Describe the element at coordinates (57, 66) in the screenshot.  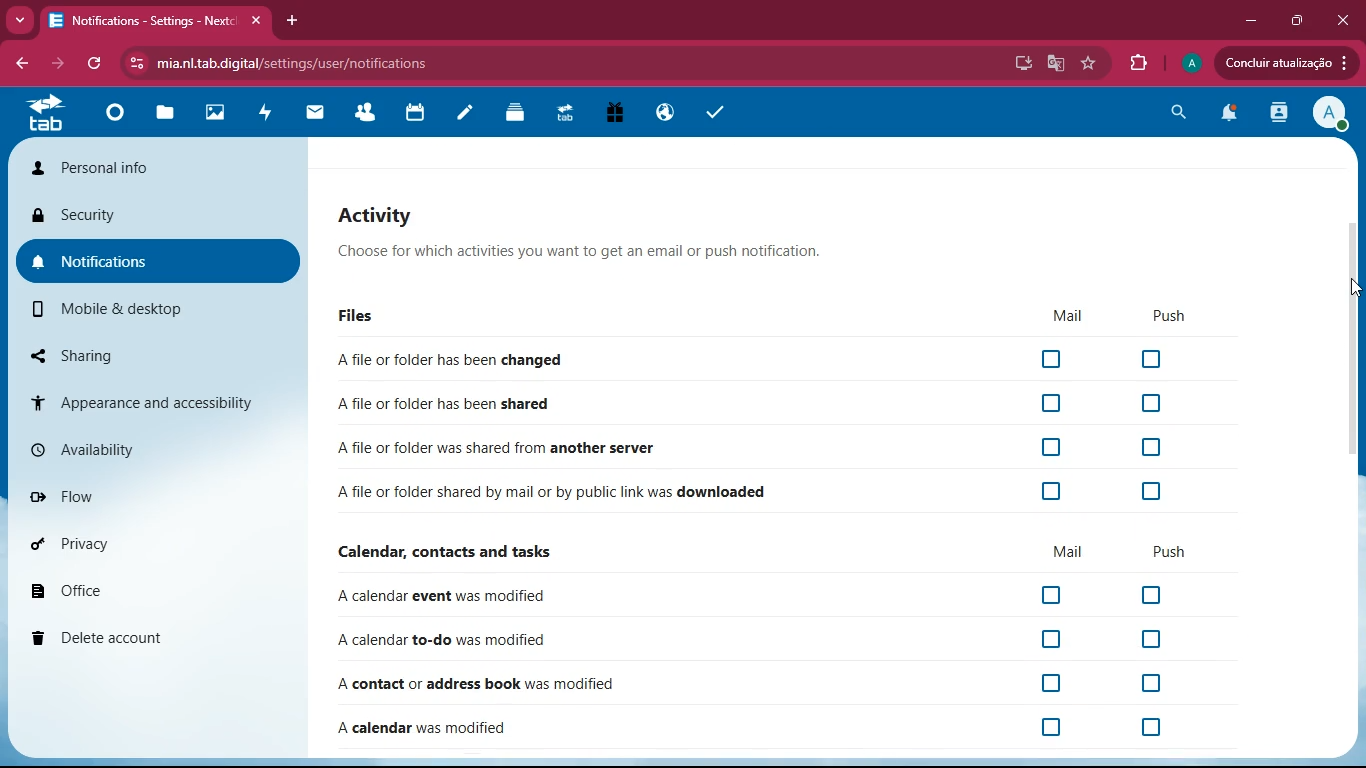
I see `back` at that location.